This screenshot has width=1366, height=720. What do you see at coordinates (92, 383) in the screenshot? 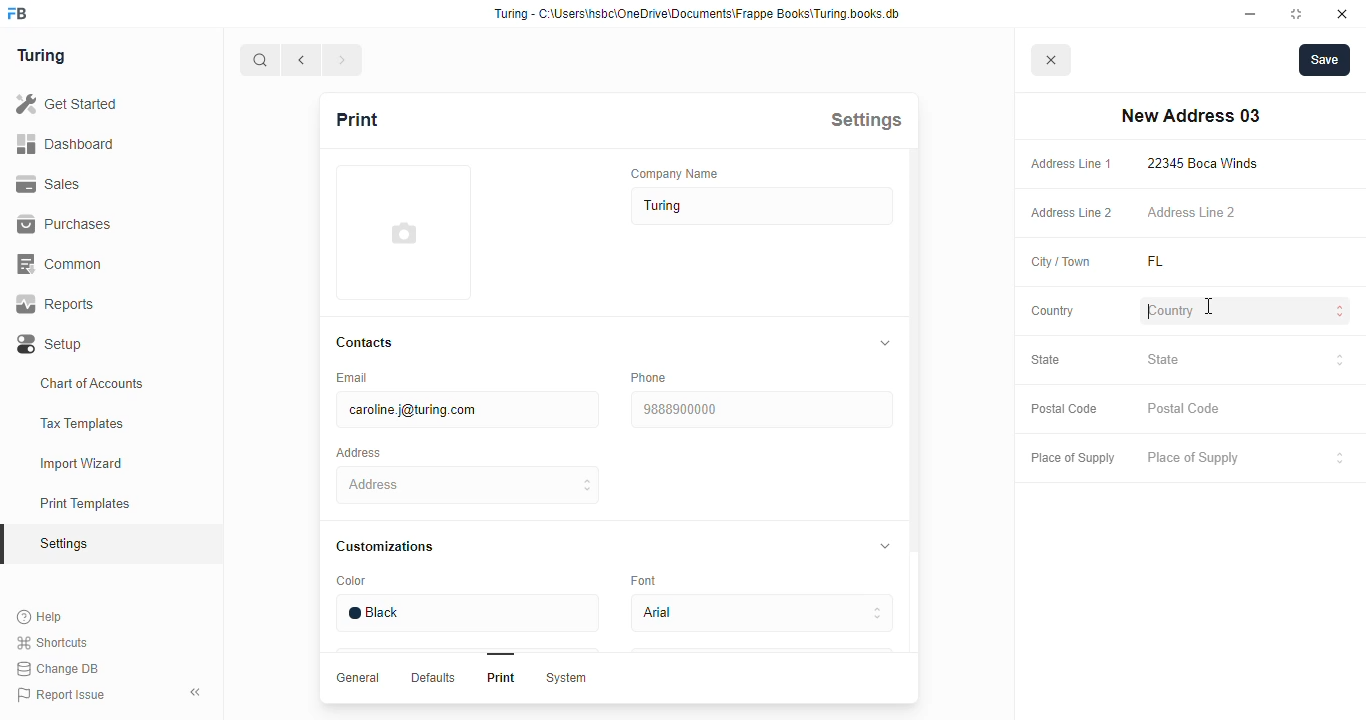
I see `chart of accounts` at bounding box center [92, 383].